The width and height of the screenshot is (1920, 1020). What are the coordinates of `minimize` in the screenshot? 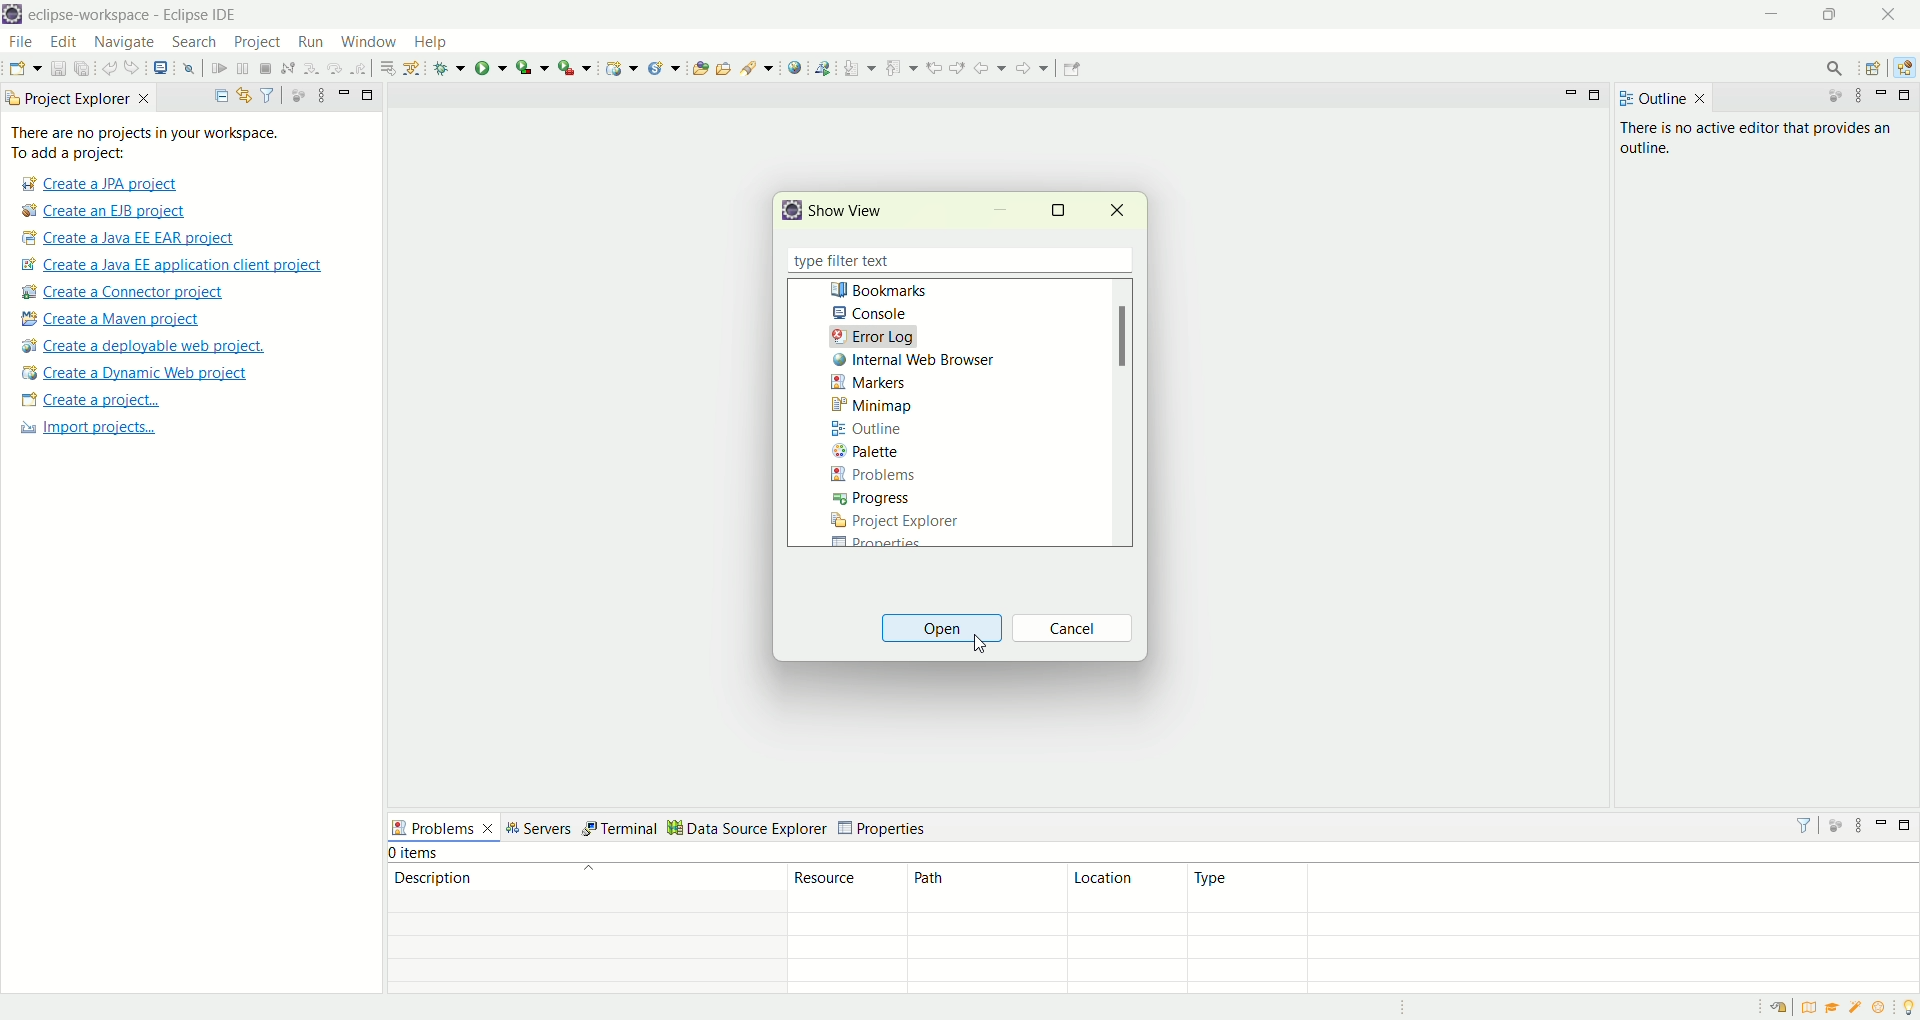 It's located at (1878, 827).